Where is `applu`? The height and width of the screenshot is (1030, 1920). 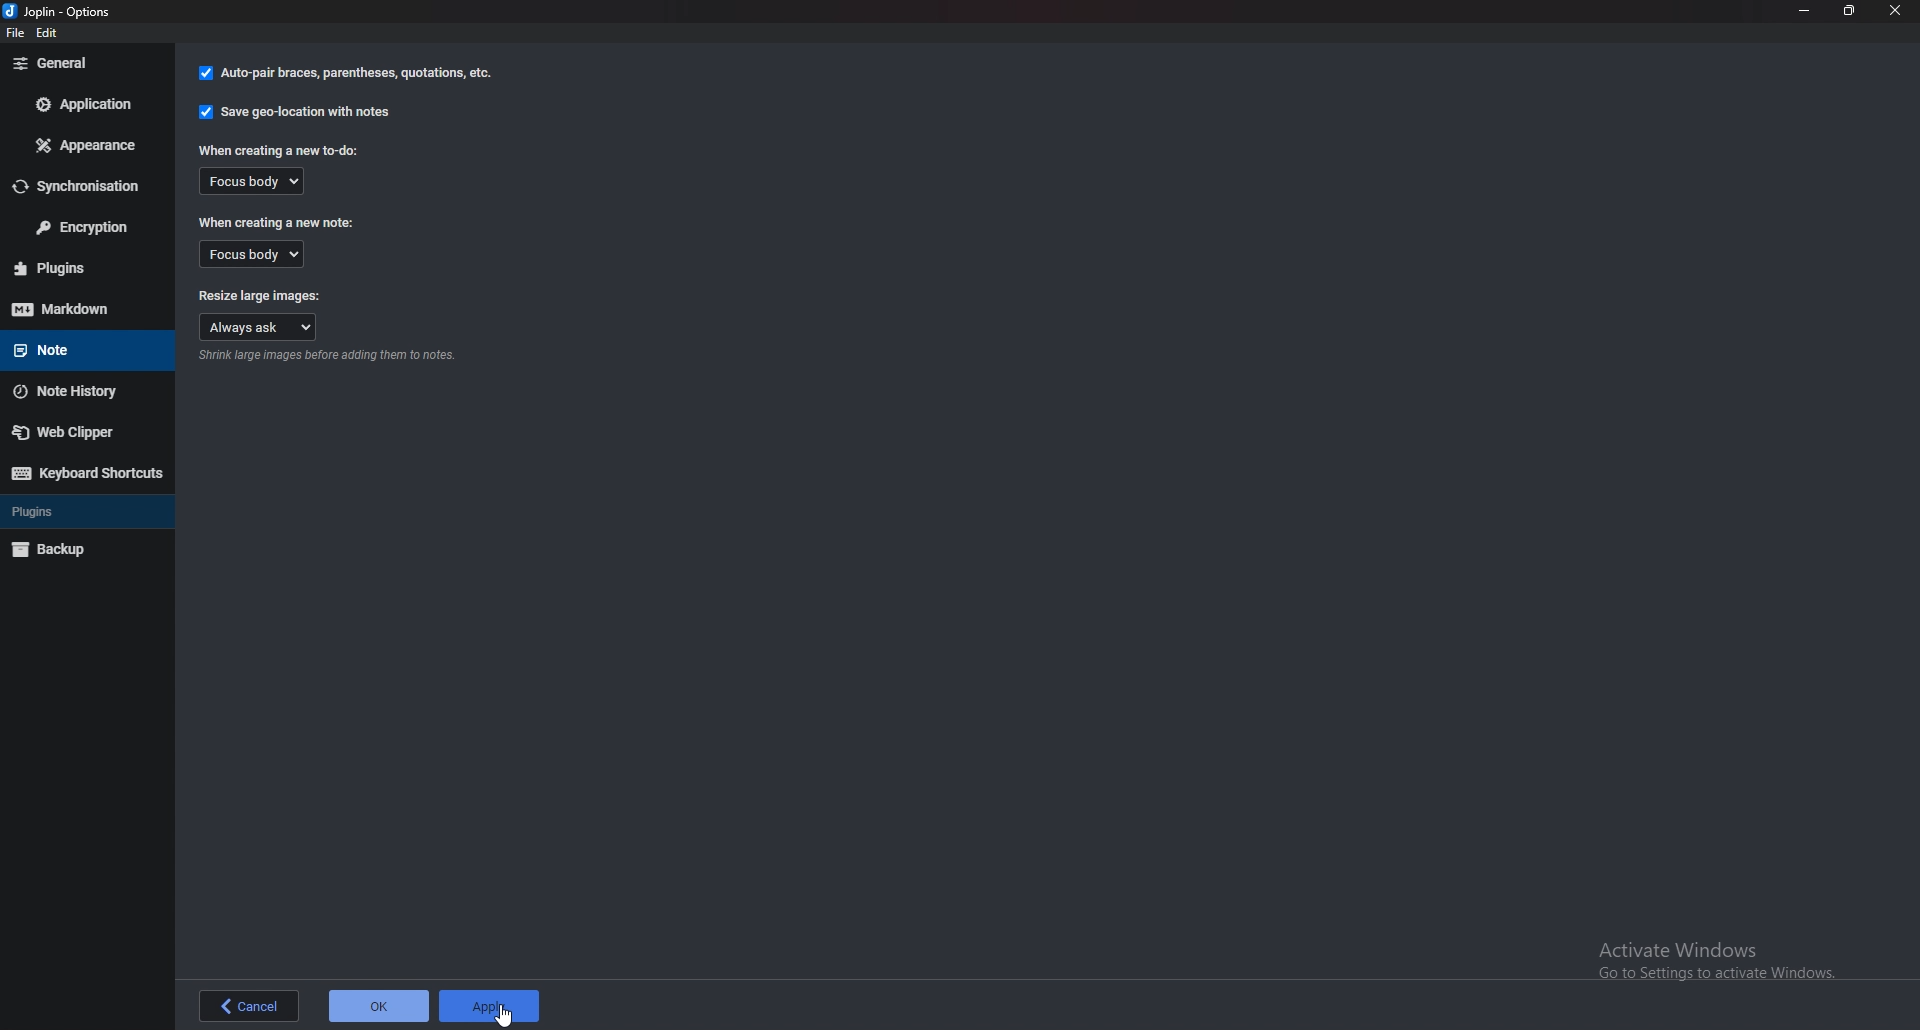
applu is located at coordinates (487, 1005).